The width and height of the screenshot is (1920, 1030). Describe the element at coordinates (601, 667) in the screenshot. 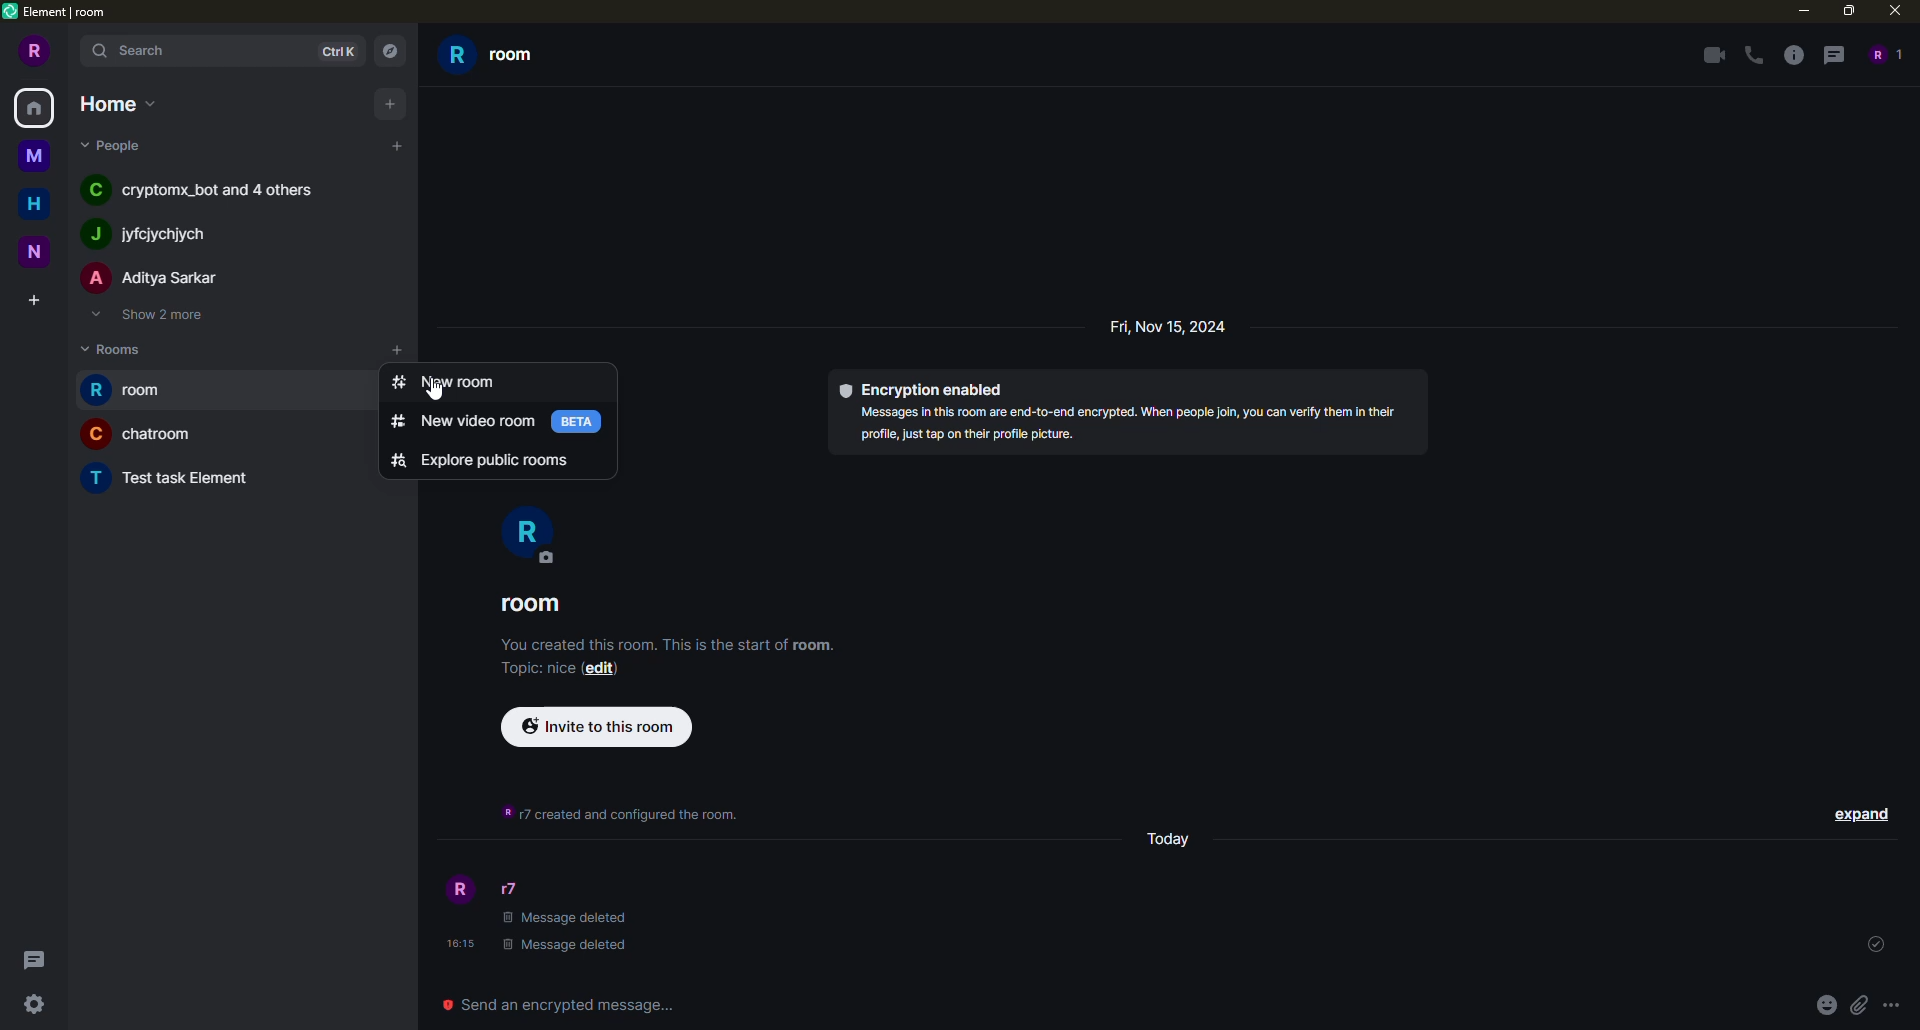

I see `edit` at that location.